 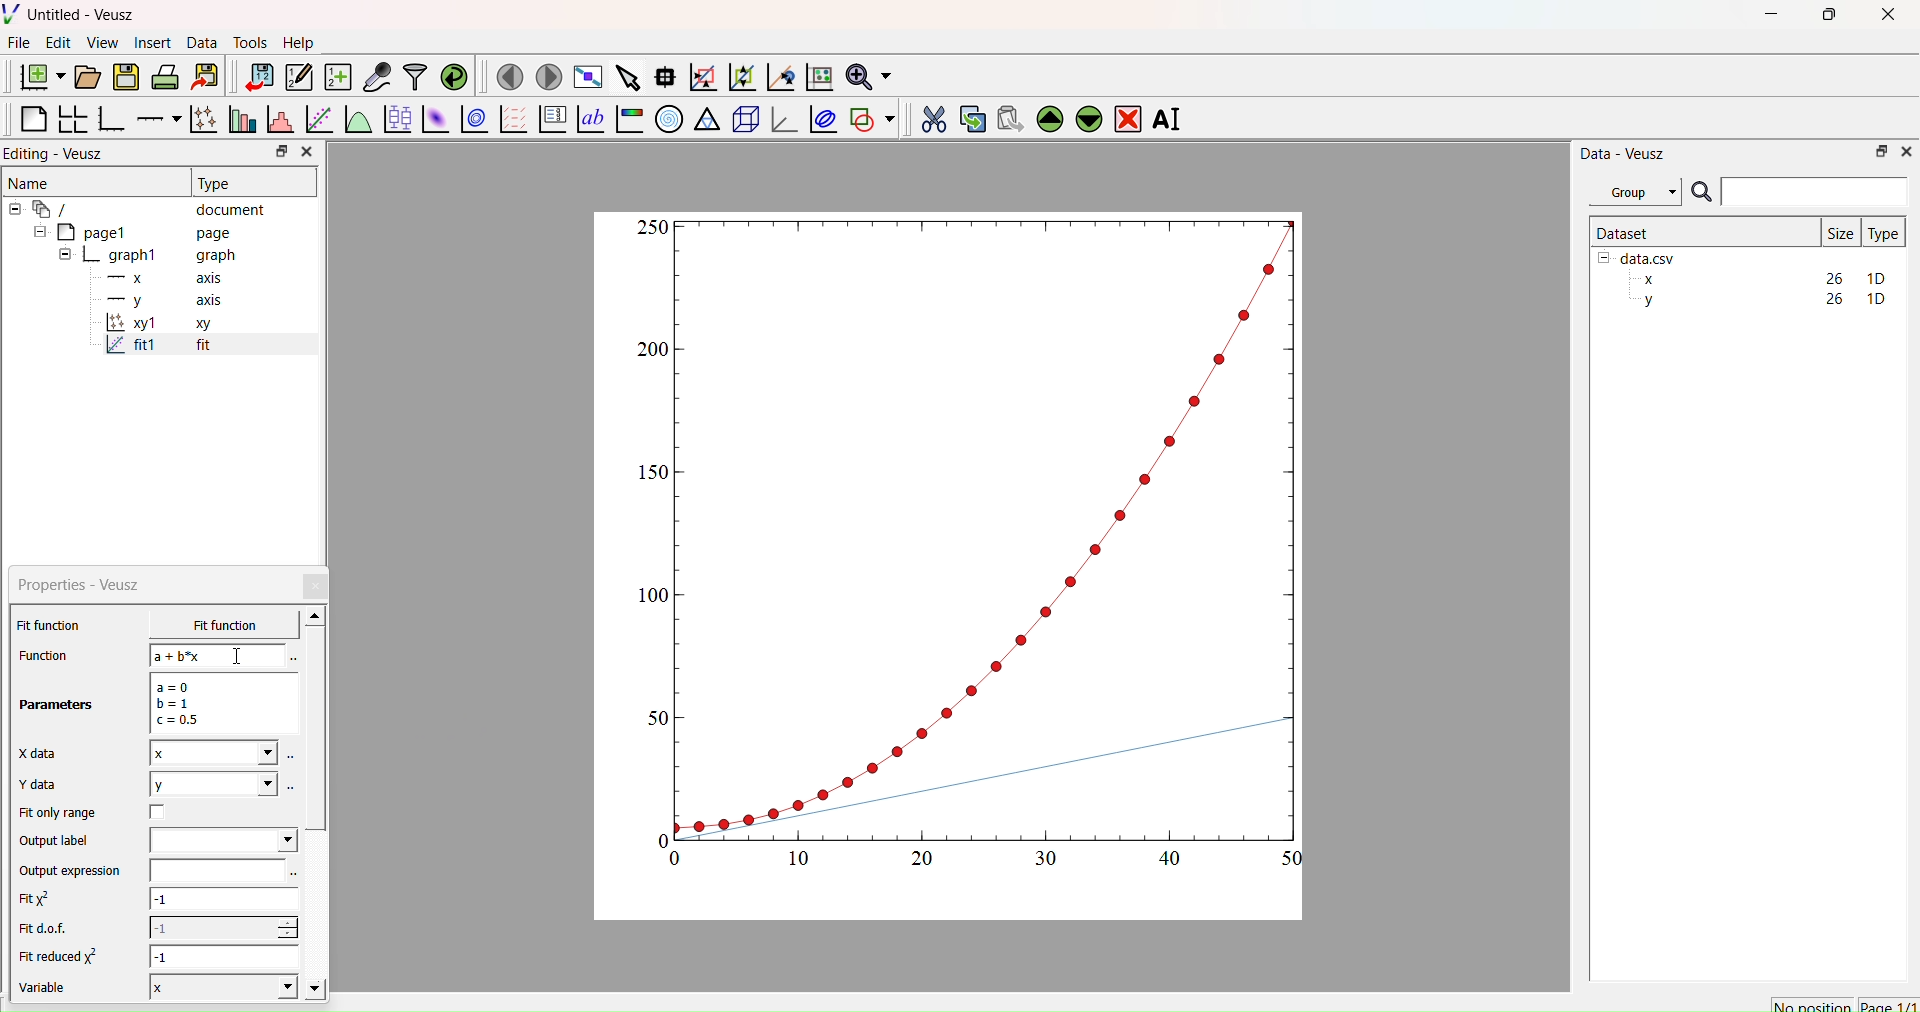 What do you see at coordinates (292, 760) in the screenshot?
I see `Select using dataset browser` at bounding box center [292, 760].